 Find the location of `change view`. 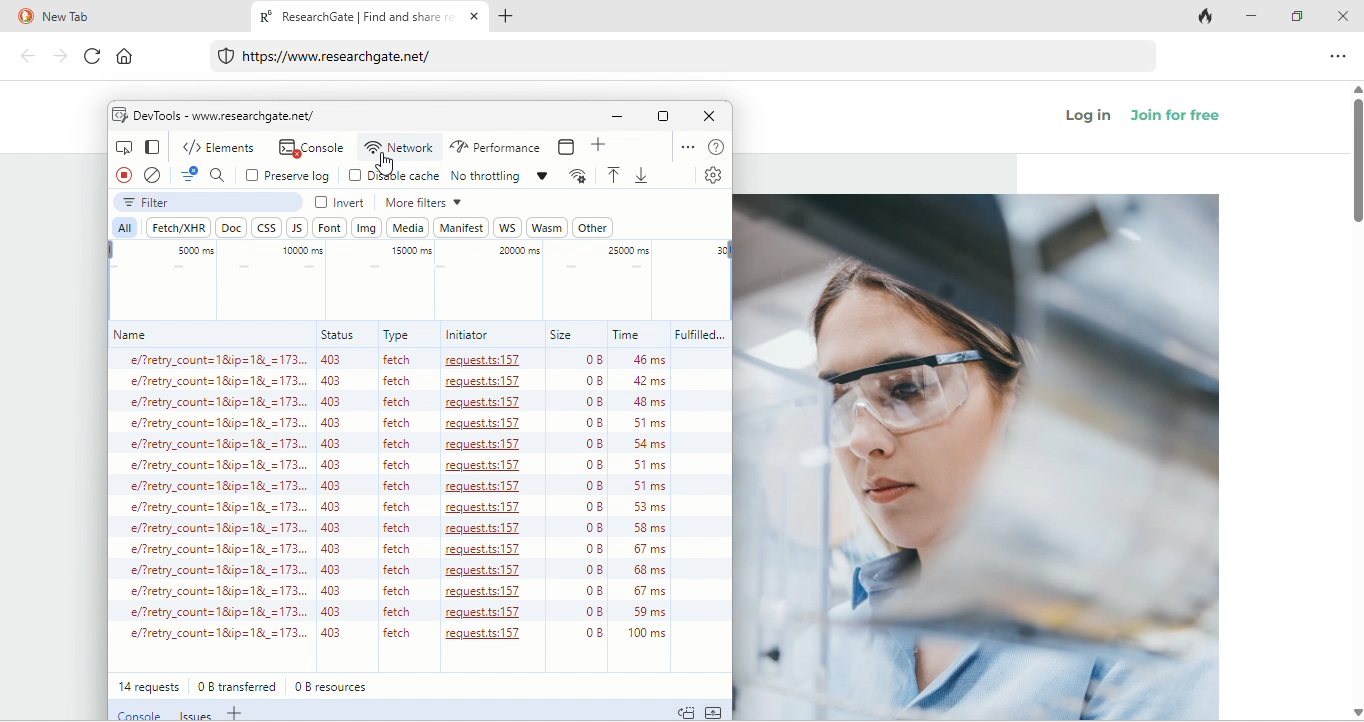

change view is located at coordinates (150, 146).